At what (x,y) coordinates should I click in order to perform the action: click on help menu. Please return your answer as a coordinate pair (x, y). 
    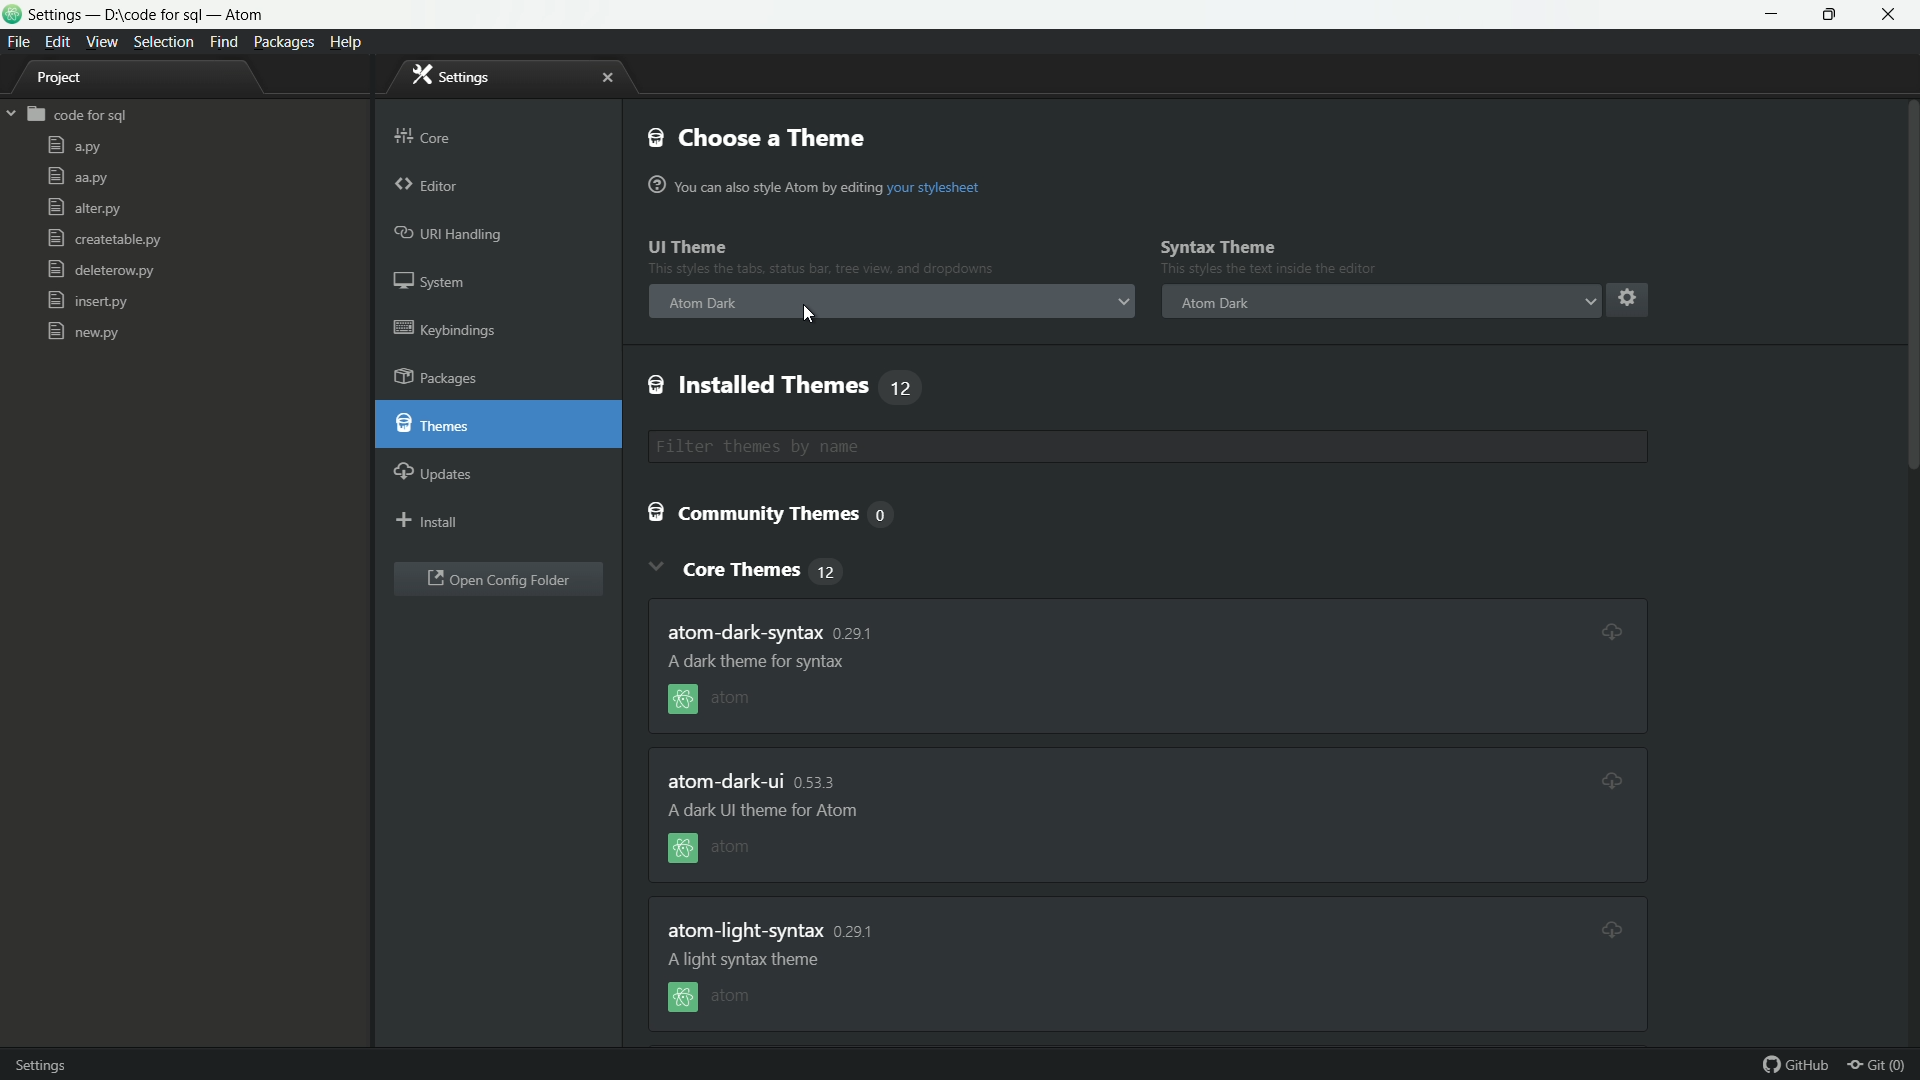
    Looking at the image, I should click on (350, 42).